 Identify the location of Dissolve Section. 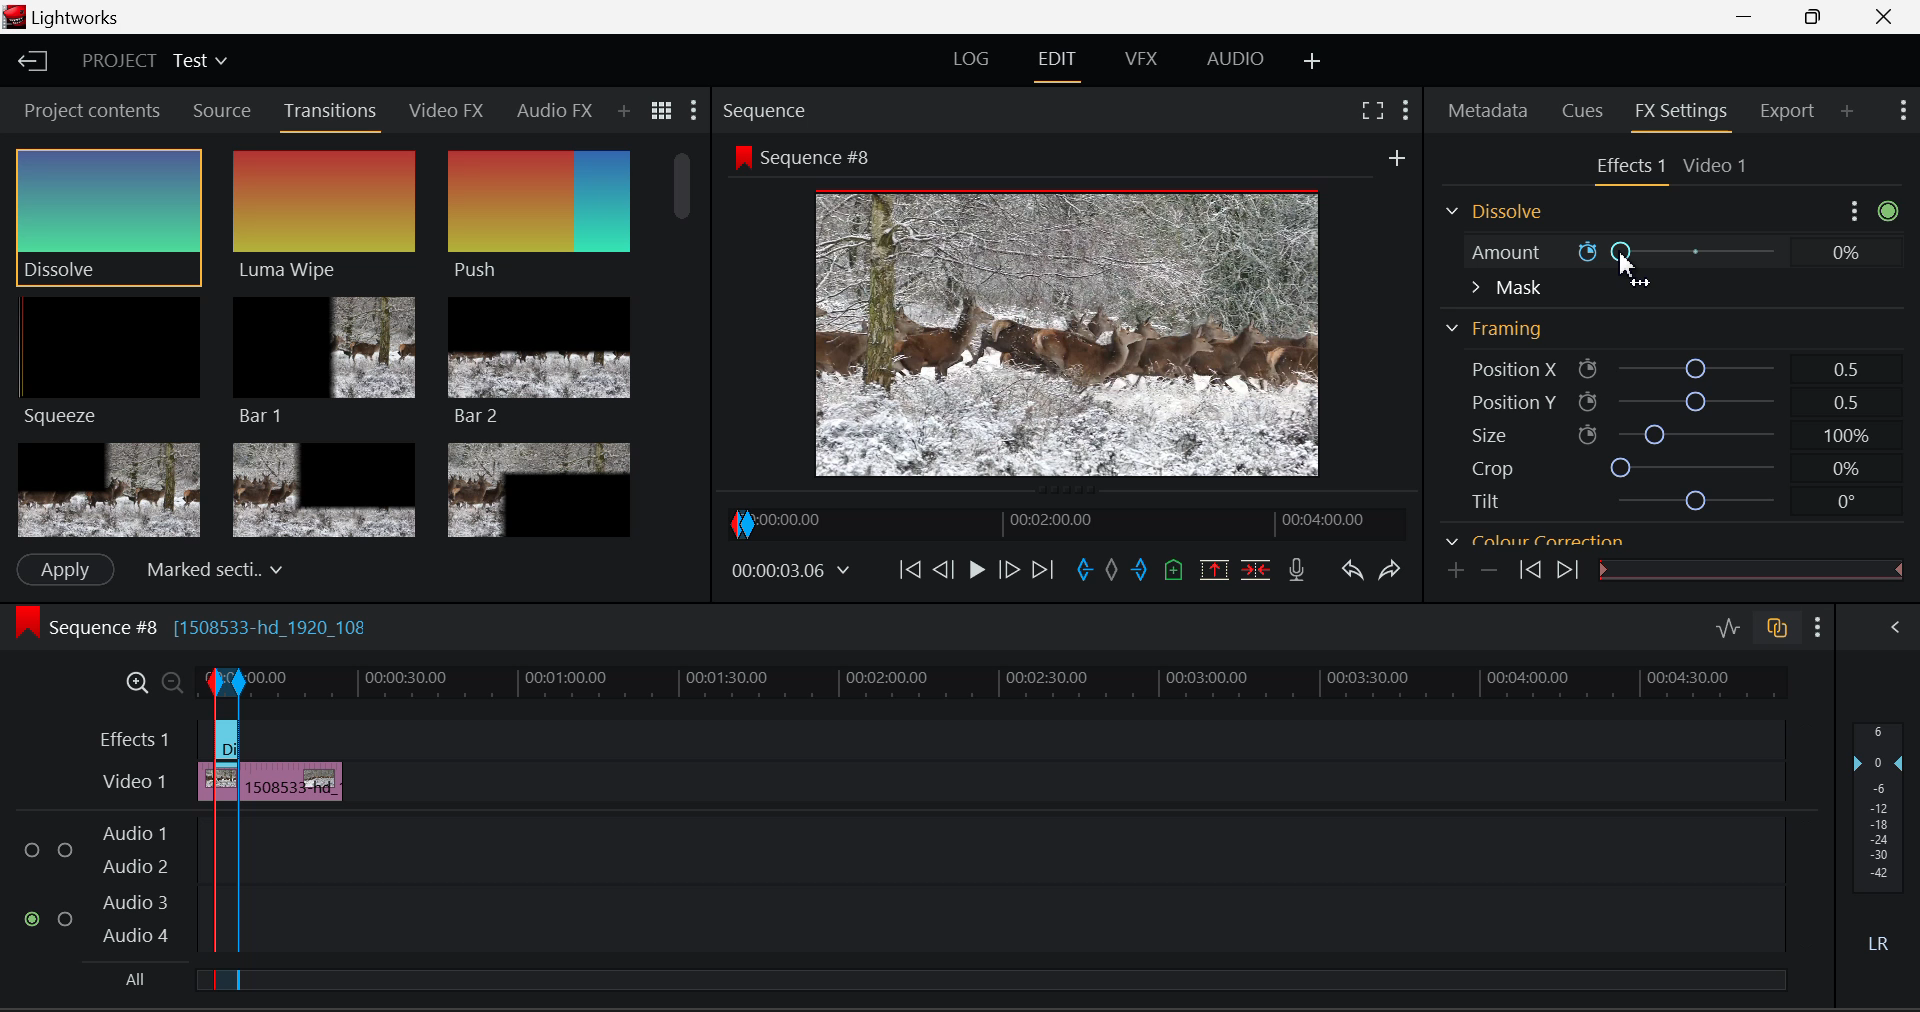
(1500, 213).